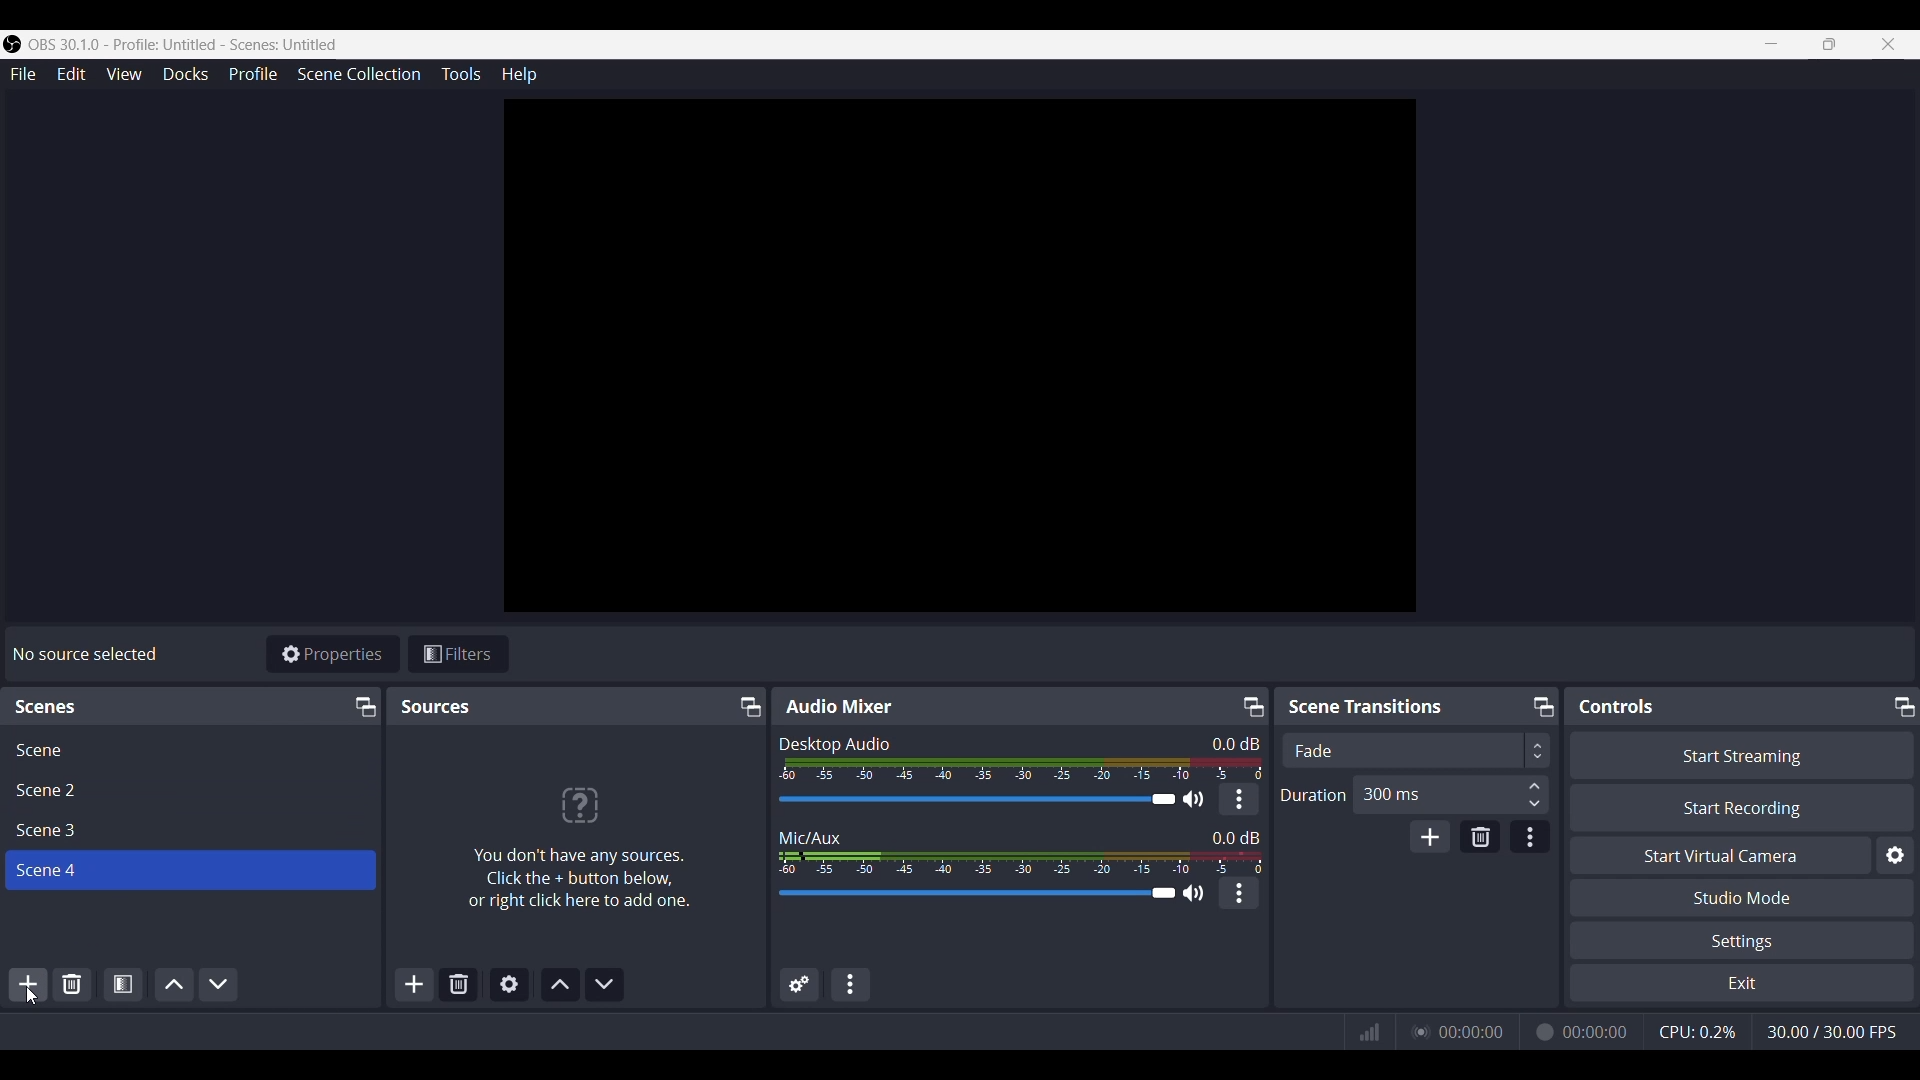 The image size is (1920, 1080). Describe the element at coordinates (1235, 742) in the screenshot. I see `Text` at that location.